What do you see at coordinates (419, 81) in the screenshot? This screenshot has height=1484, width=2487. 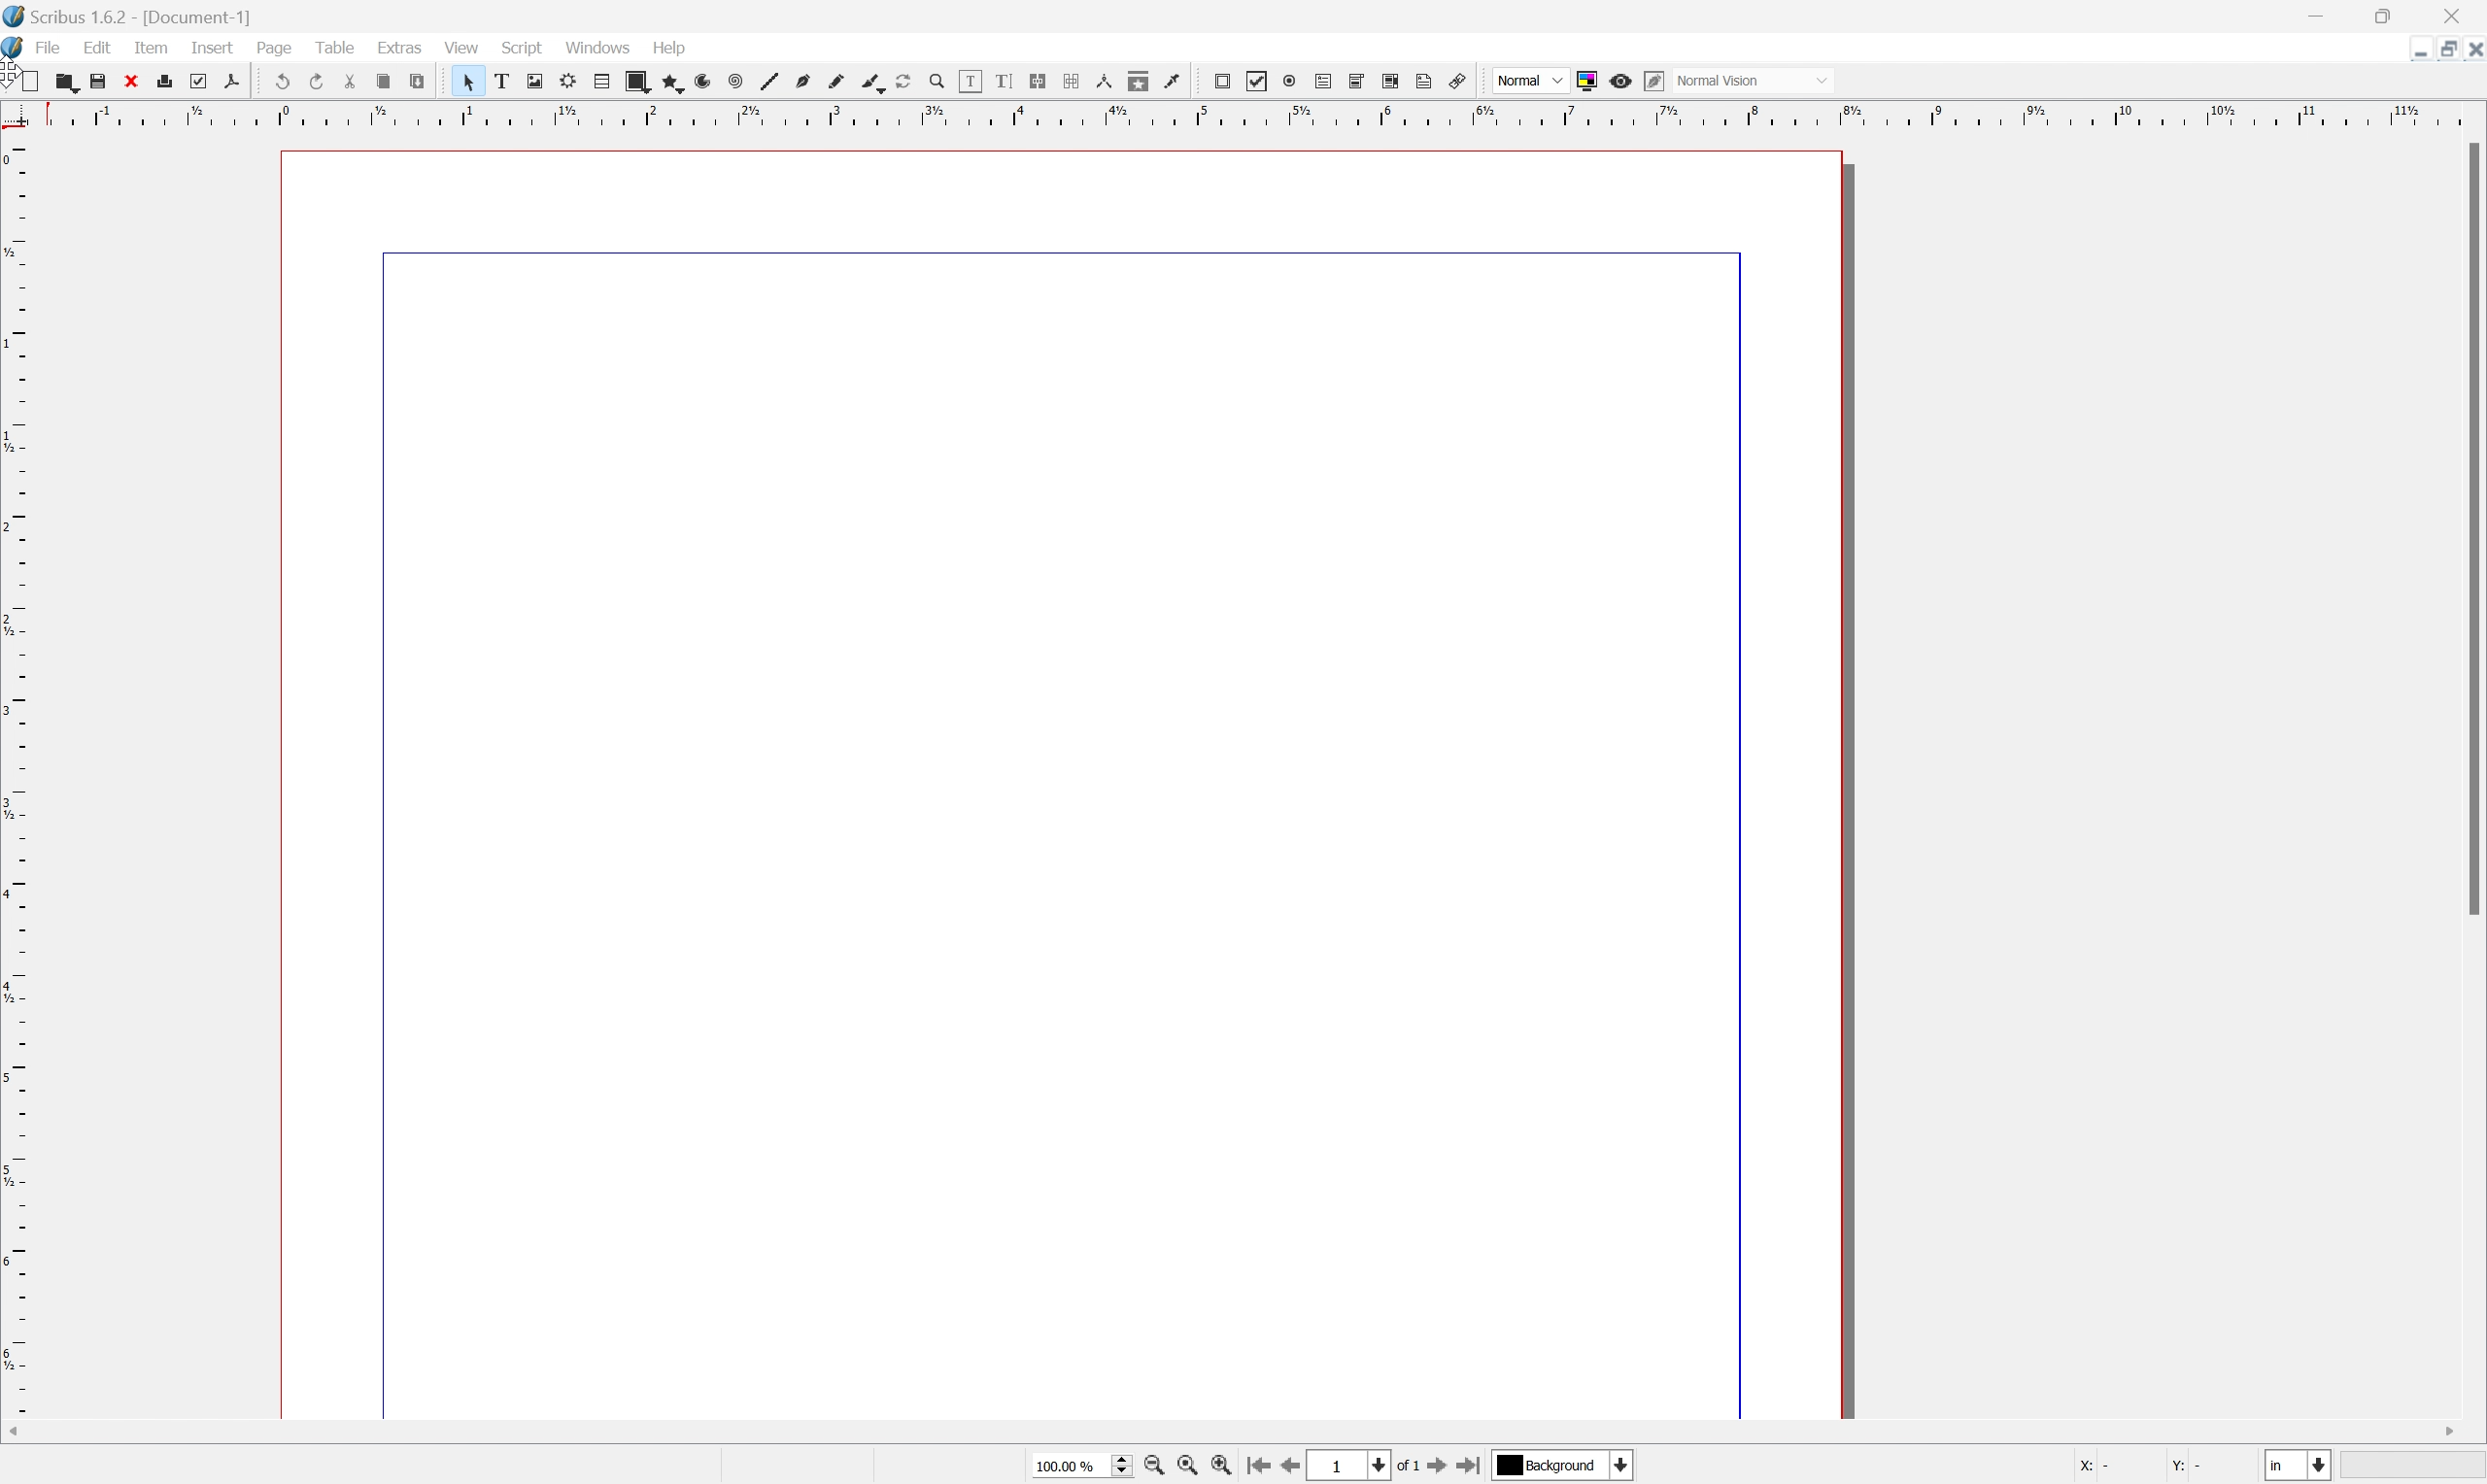 I see `preflight verifier` at bounding box center [419, 81].